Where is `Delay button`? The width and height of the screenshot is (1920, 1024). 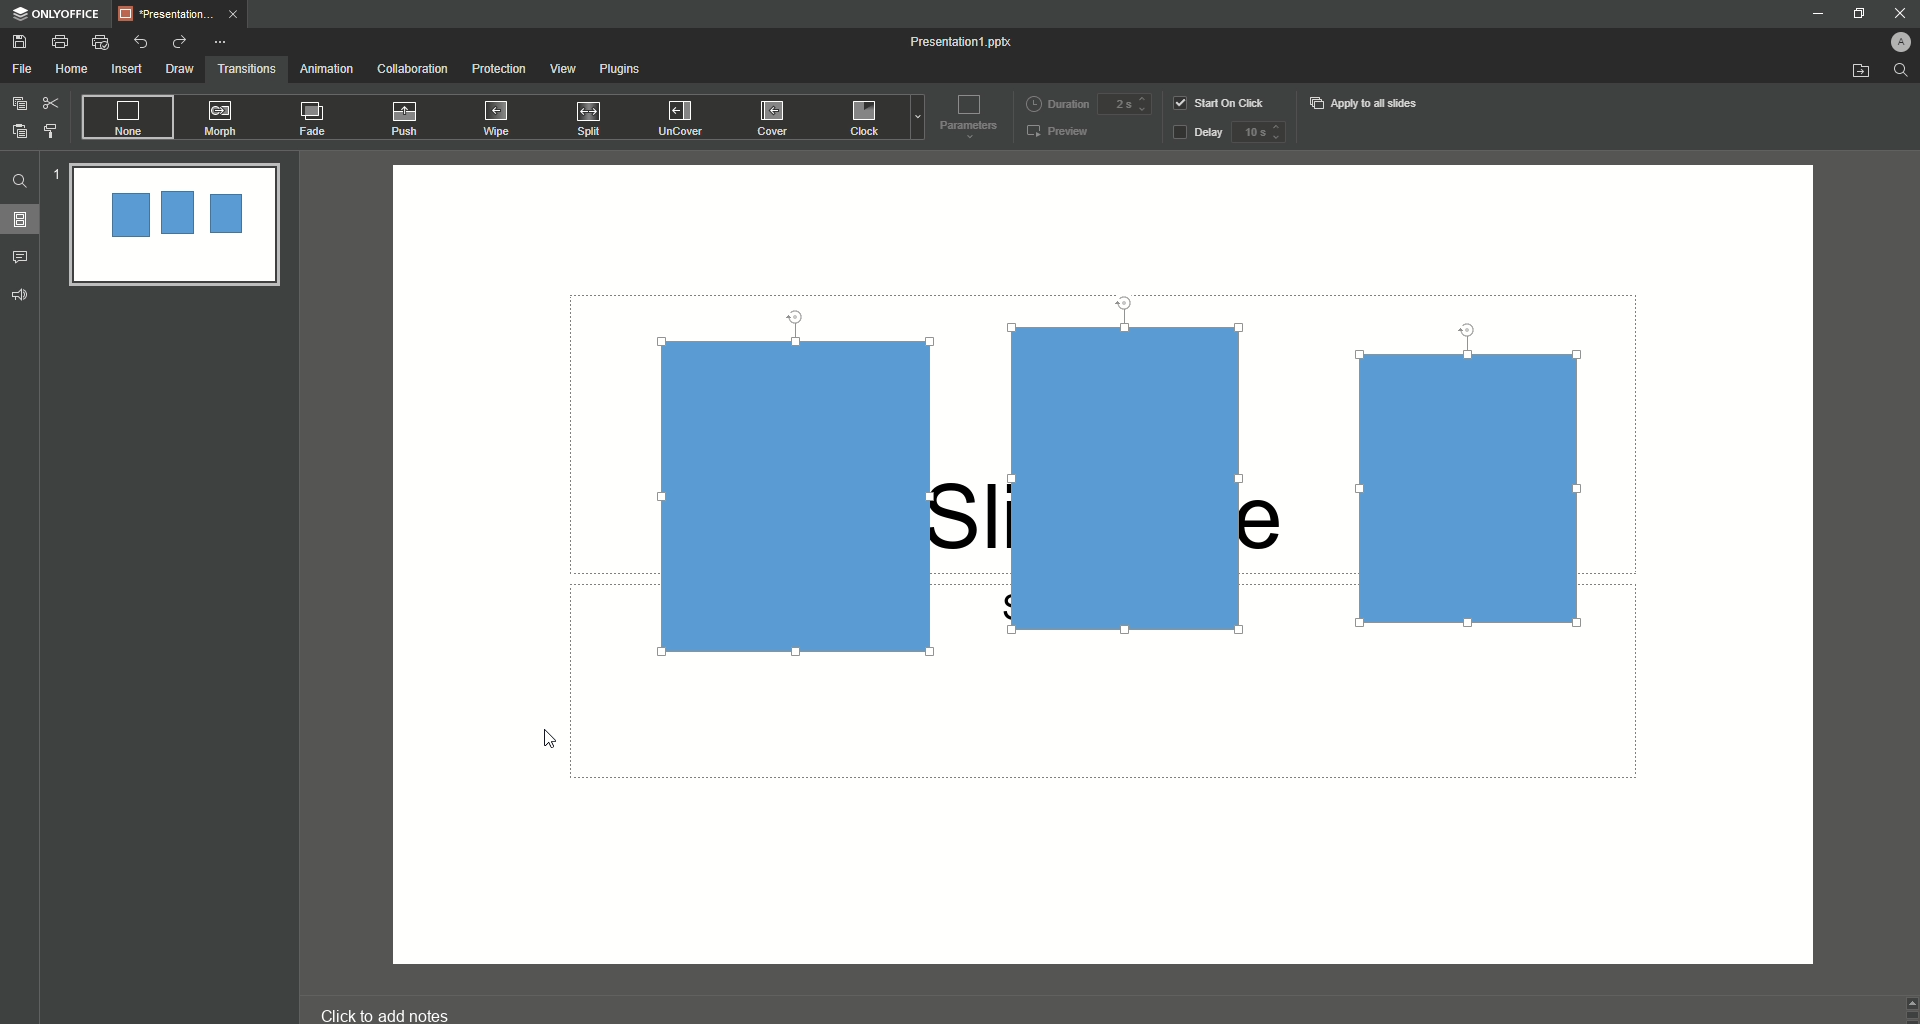
Delay button is located at coordinates (1197, 134).